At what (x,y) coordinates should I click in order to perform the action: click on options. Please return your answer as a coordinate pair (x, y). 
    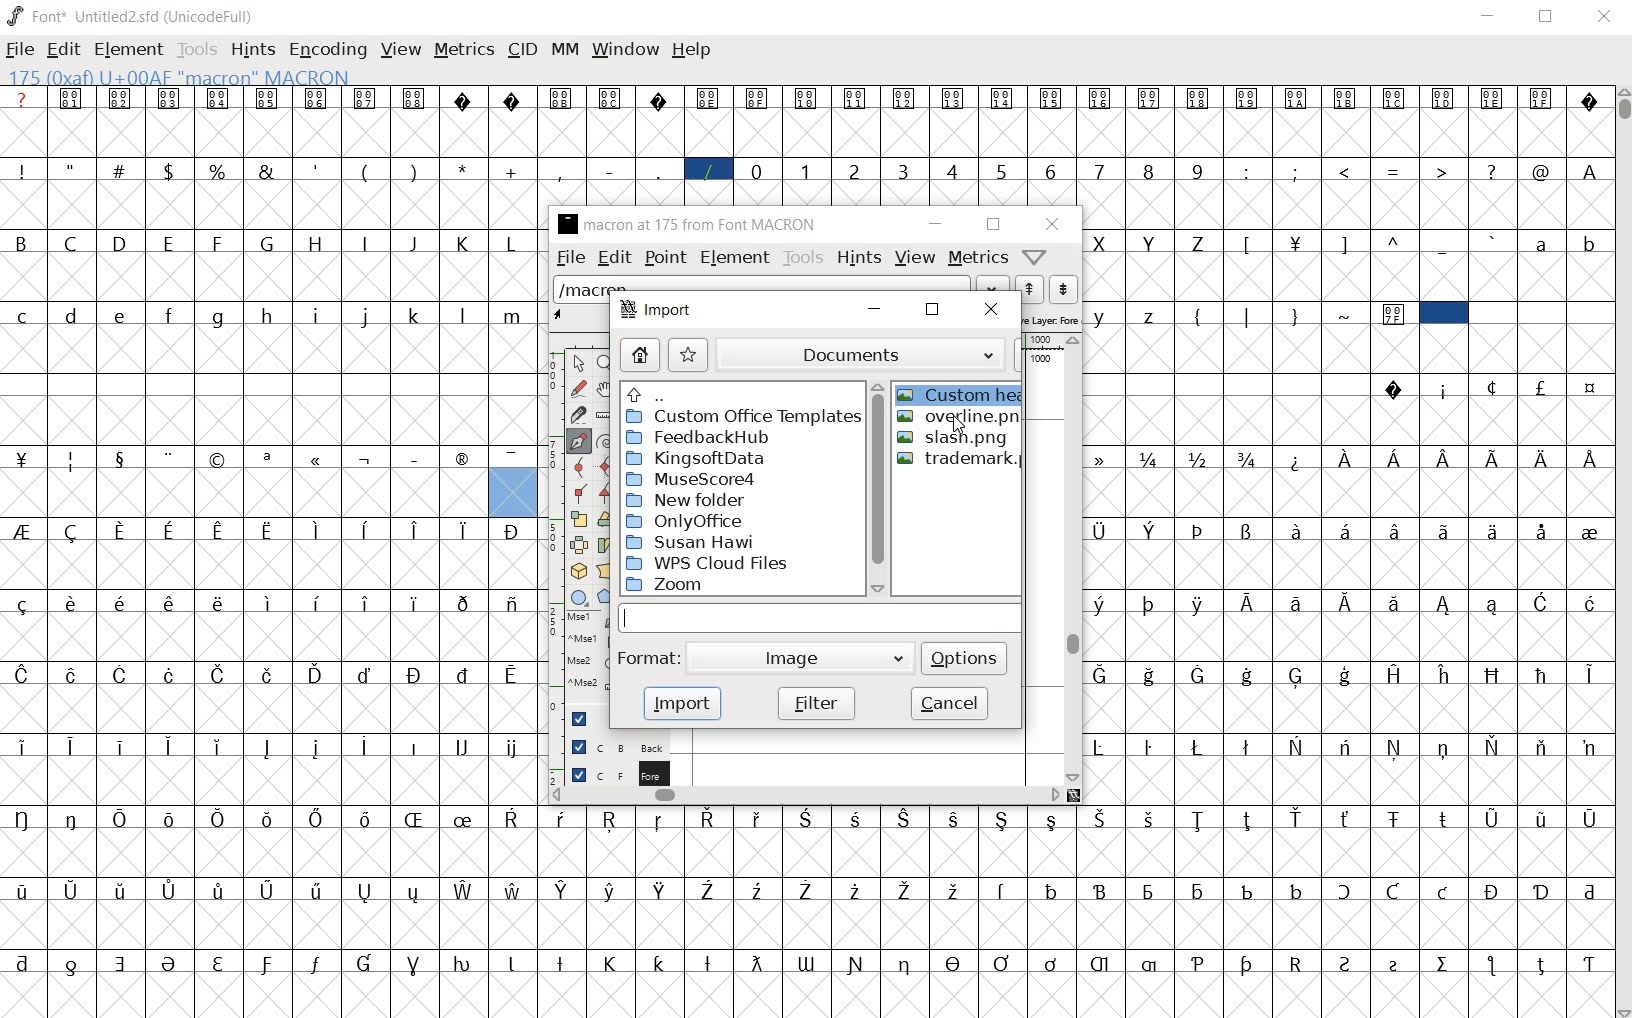
    Looking at the image, I should click on (966, 657).